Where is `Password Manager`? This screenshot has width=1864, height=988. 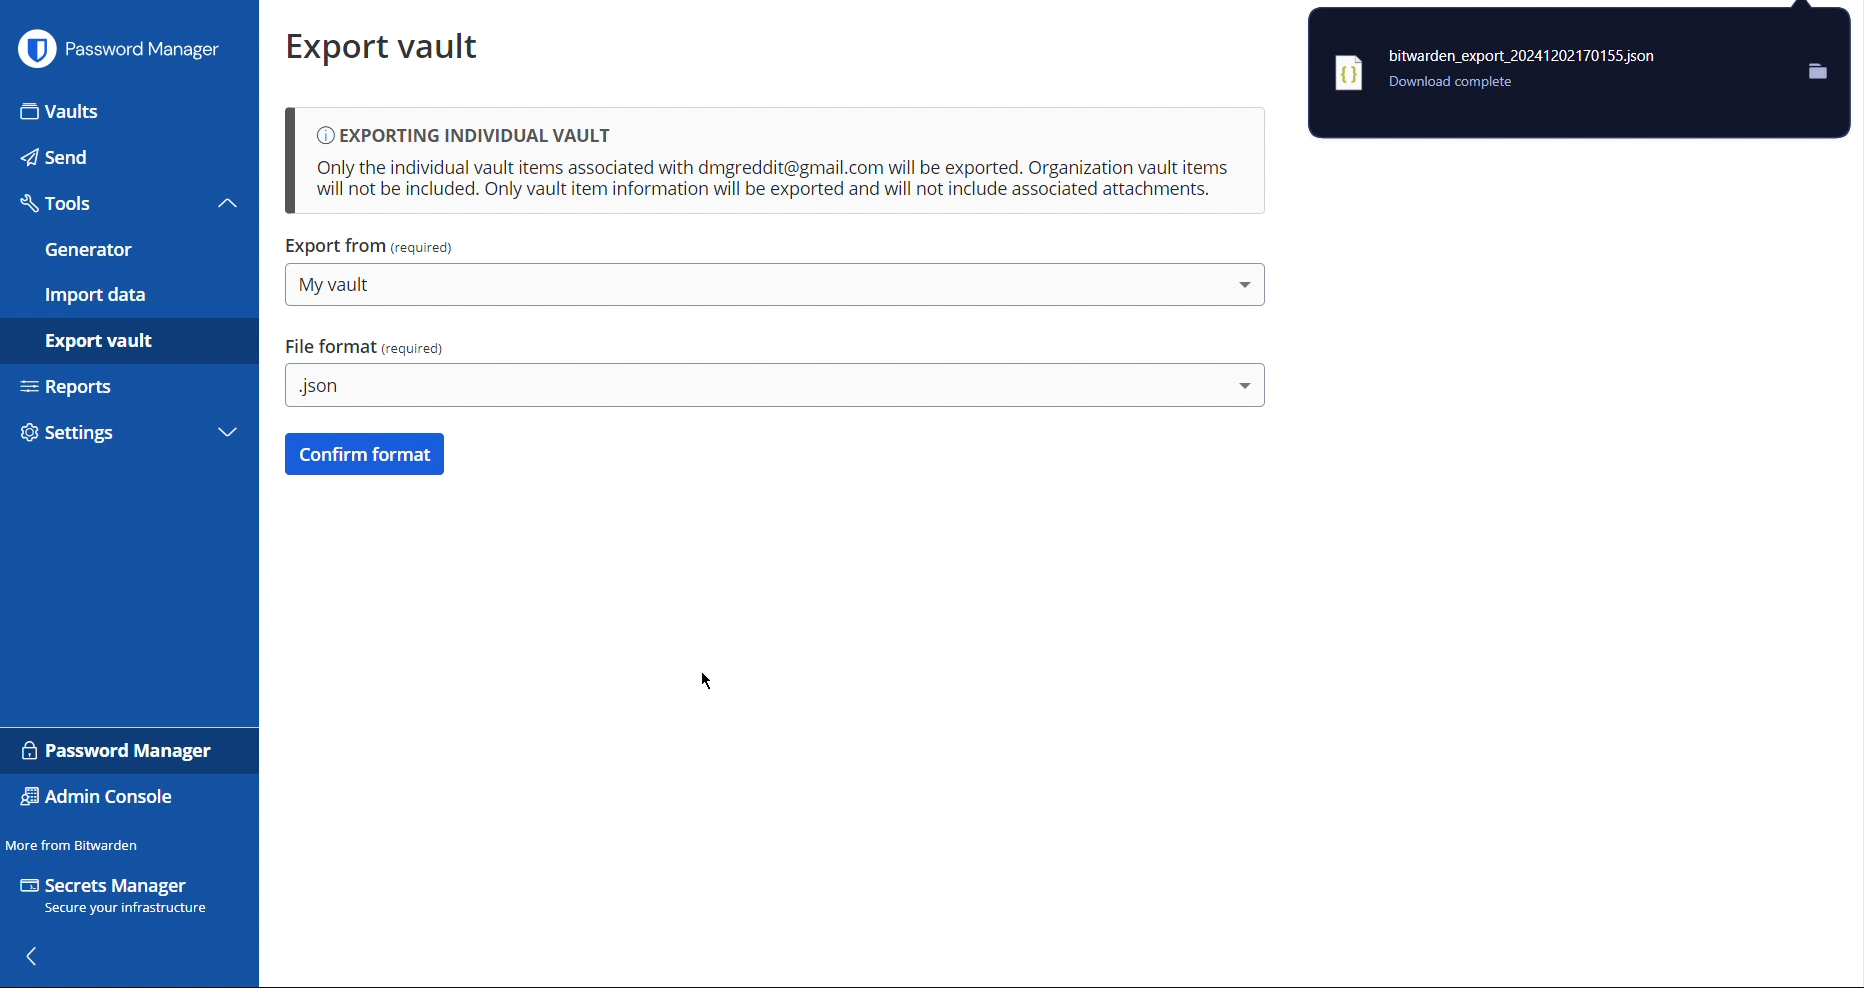
Password Manager is located at coordinates (115, 748).